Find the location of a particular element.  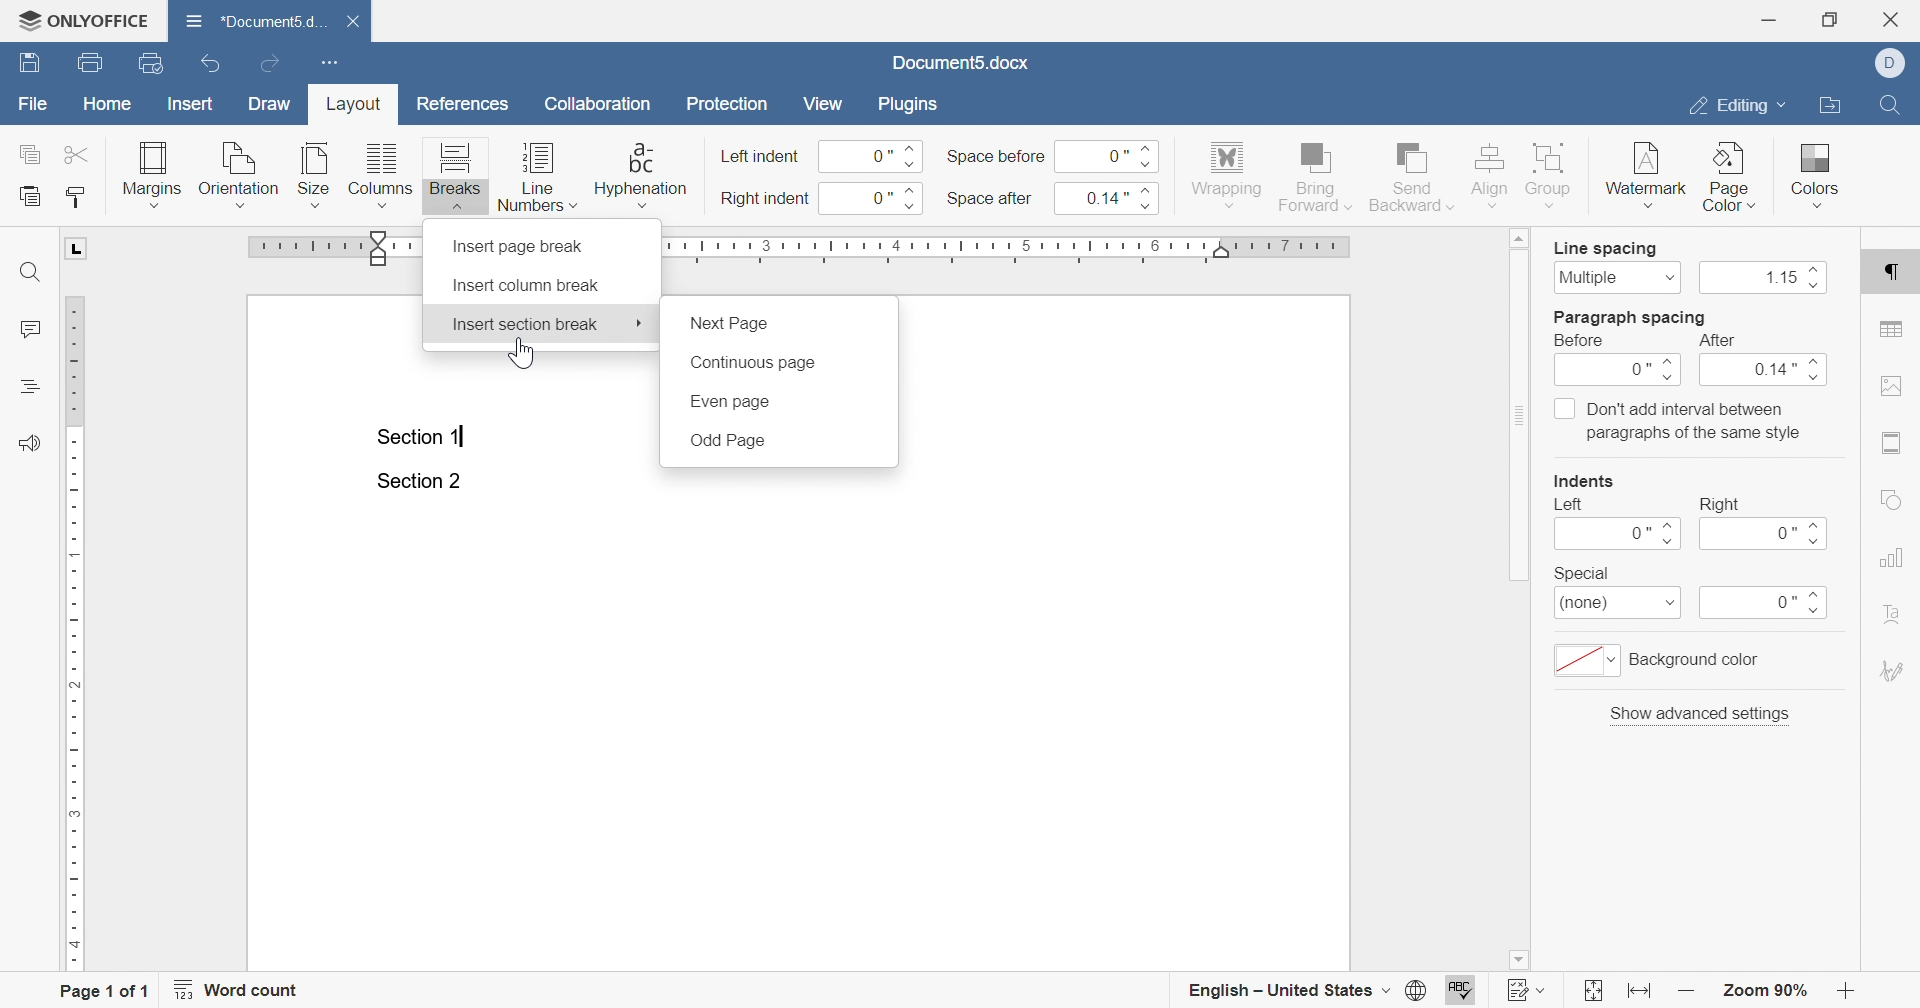

image settings is located at coordinates (1889, 385).